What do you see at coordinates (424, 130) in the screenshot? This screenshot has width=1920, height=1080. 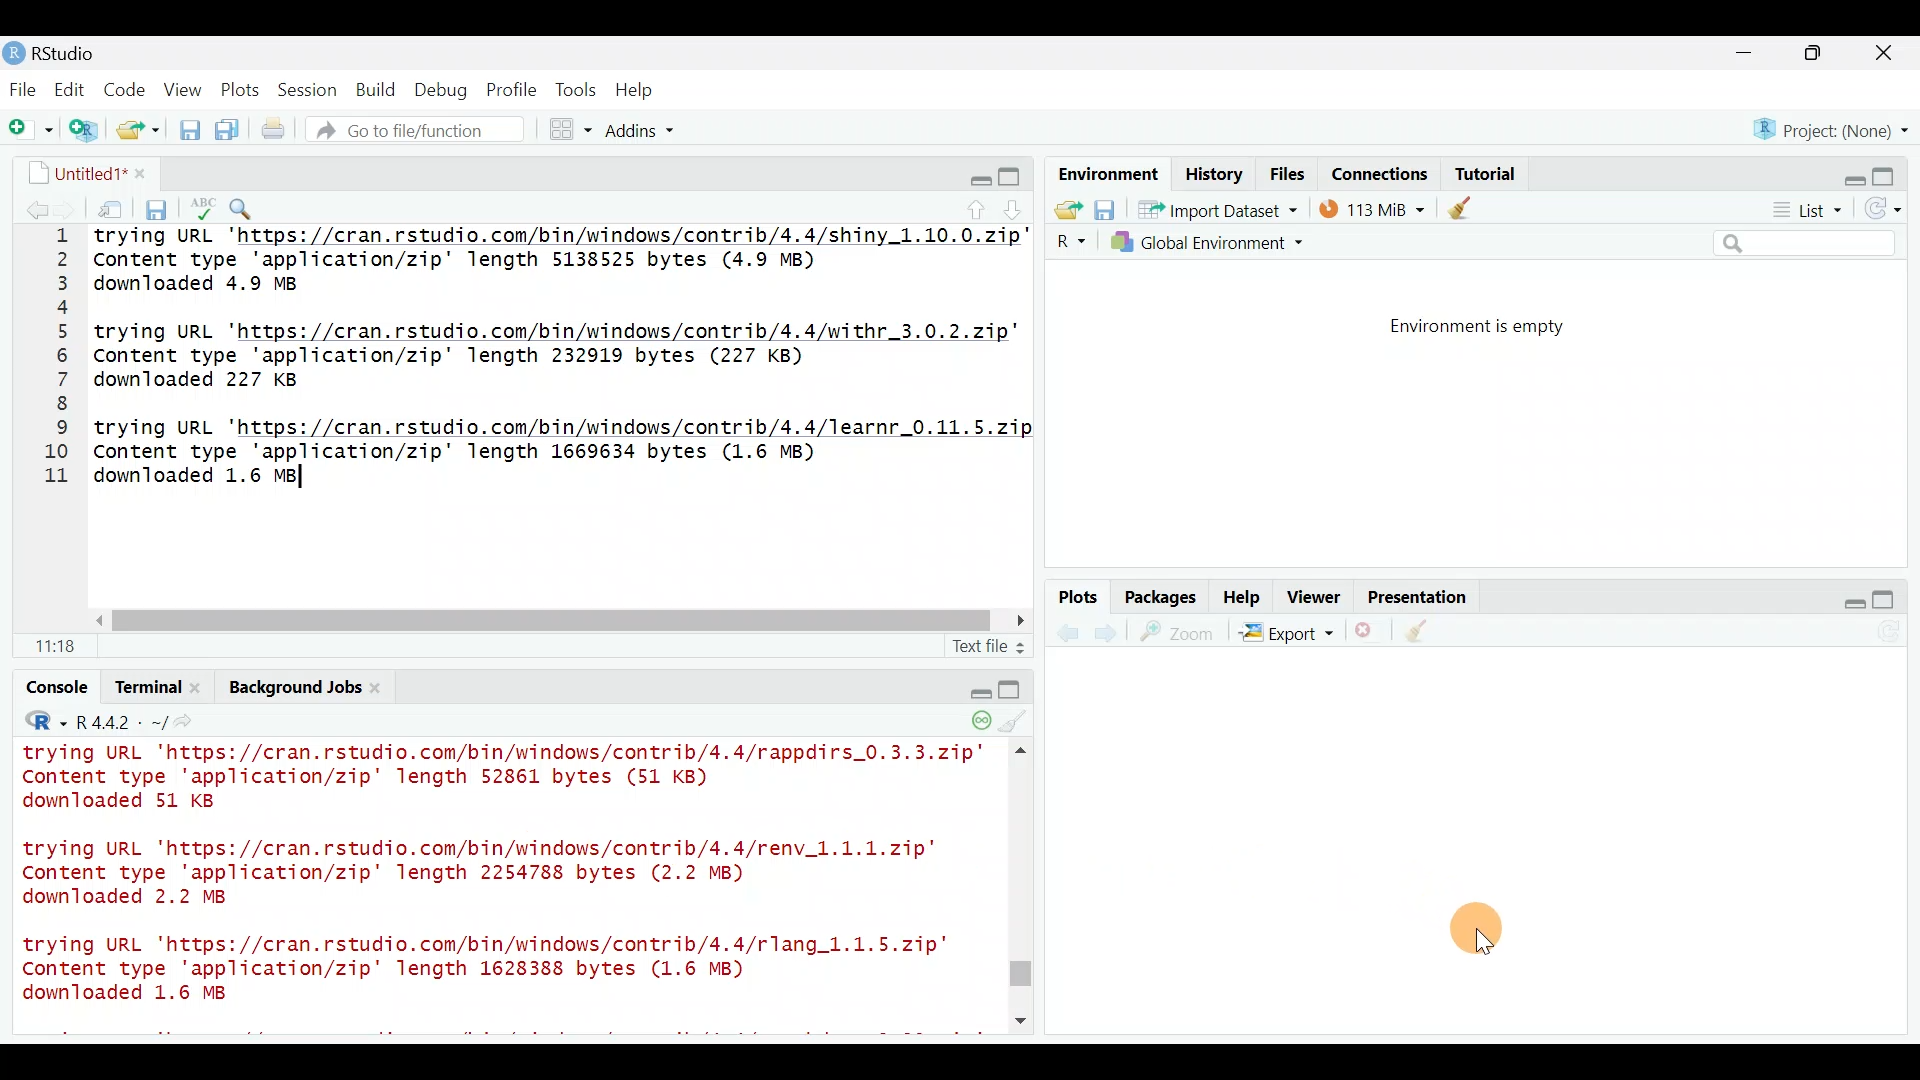 I see `Go to file/function` at bounding box center [424, 130].